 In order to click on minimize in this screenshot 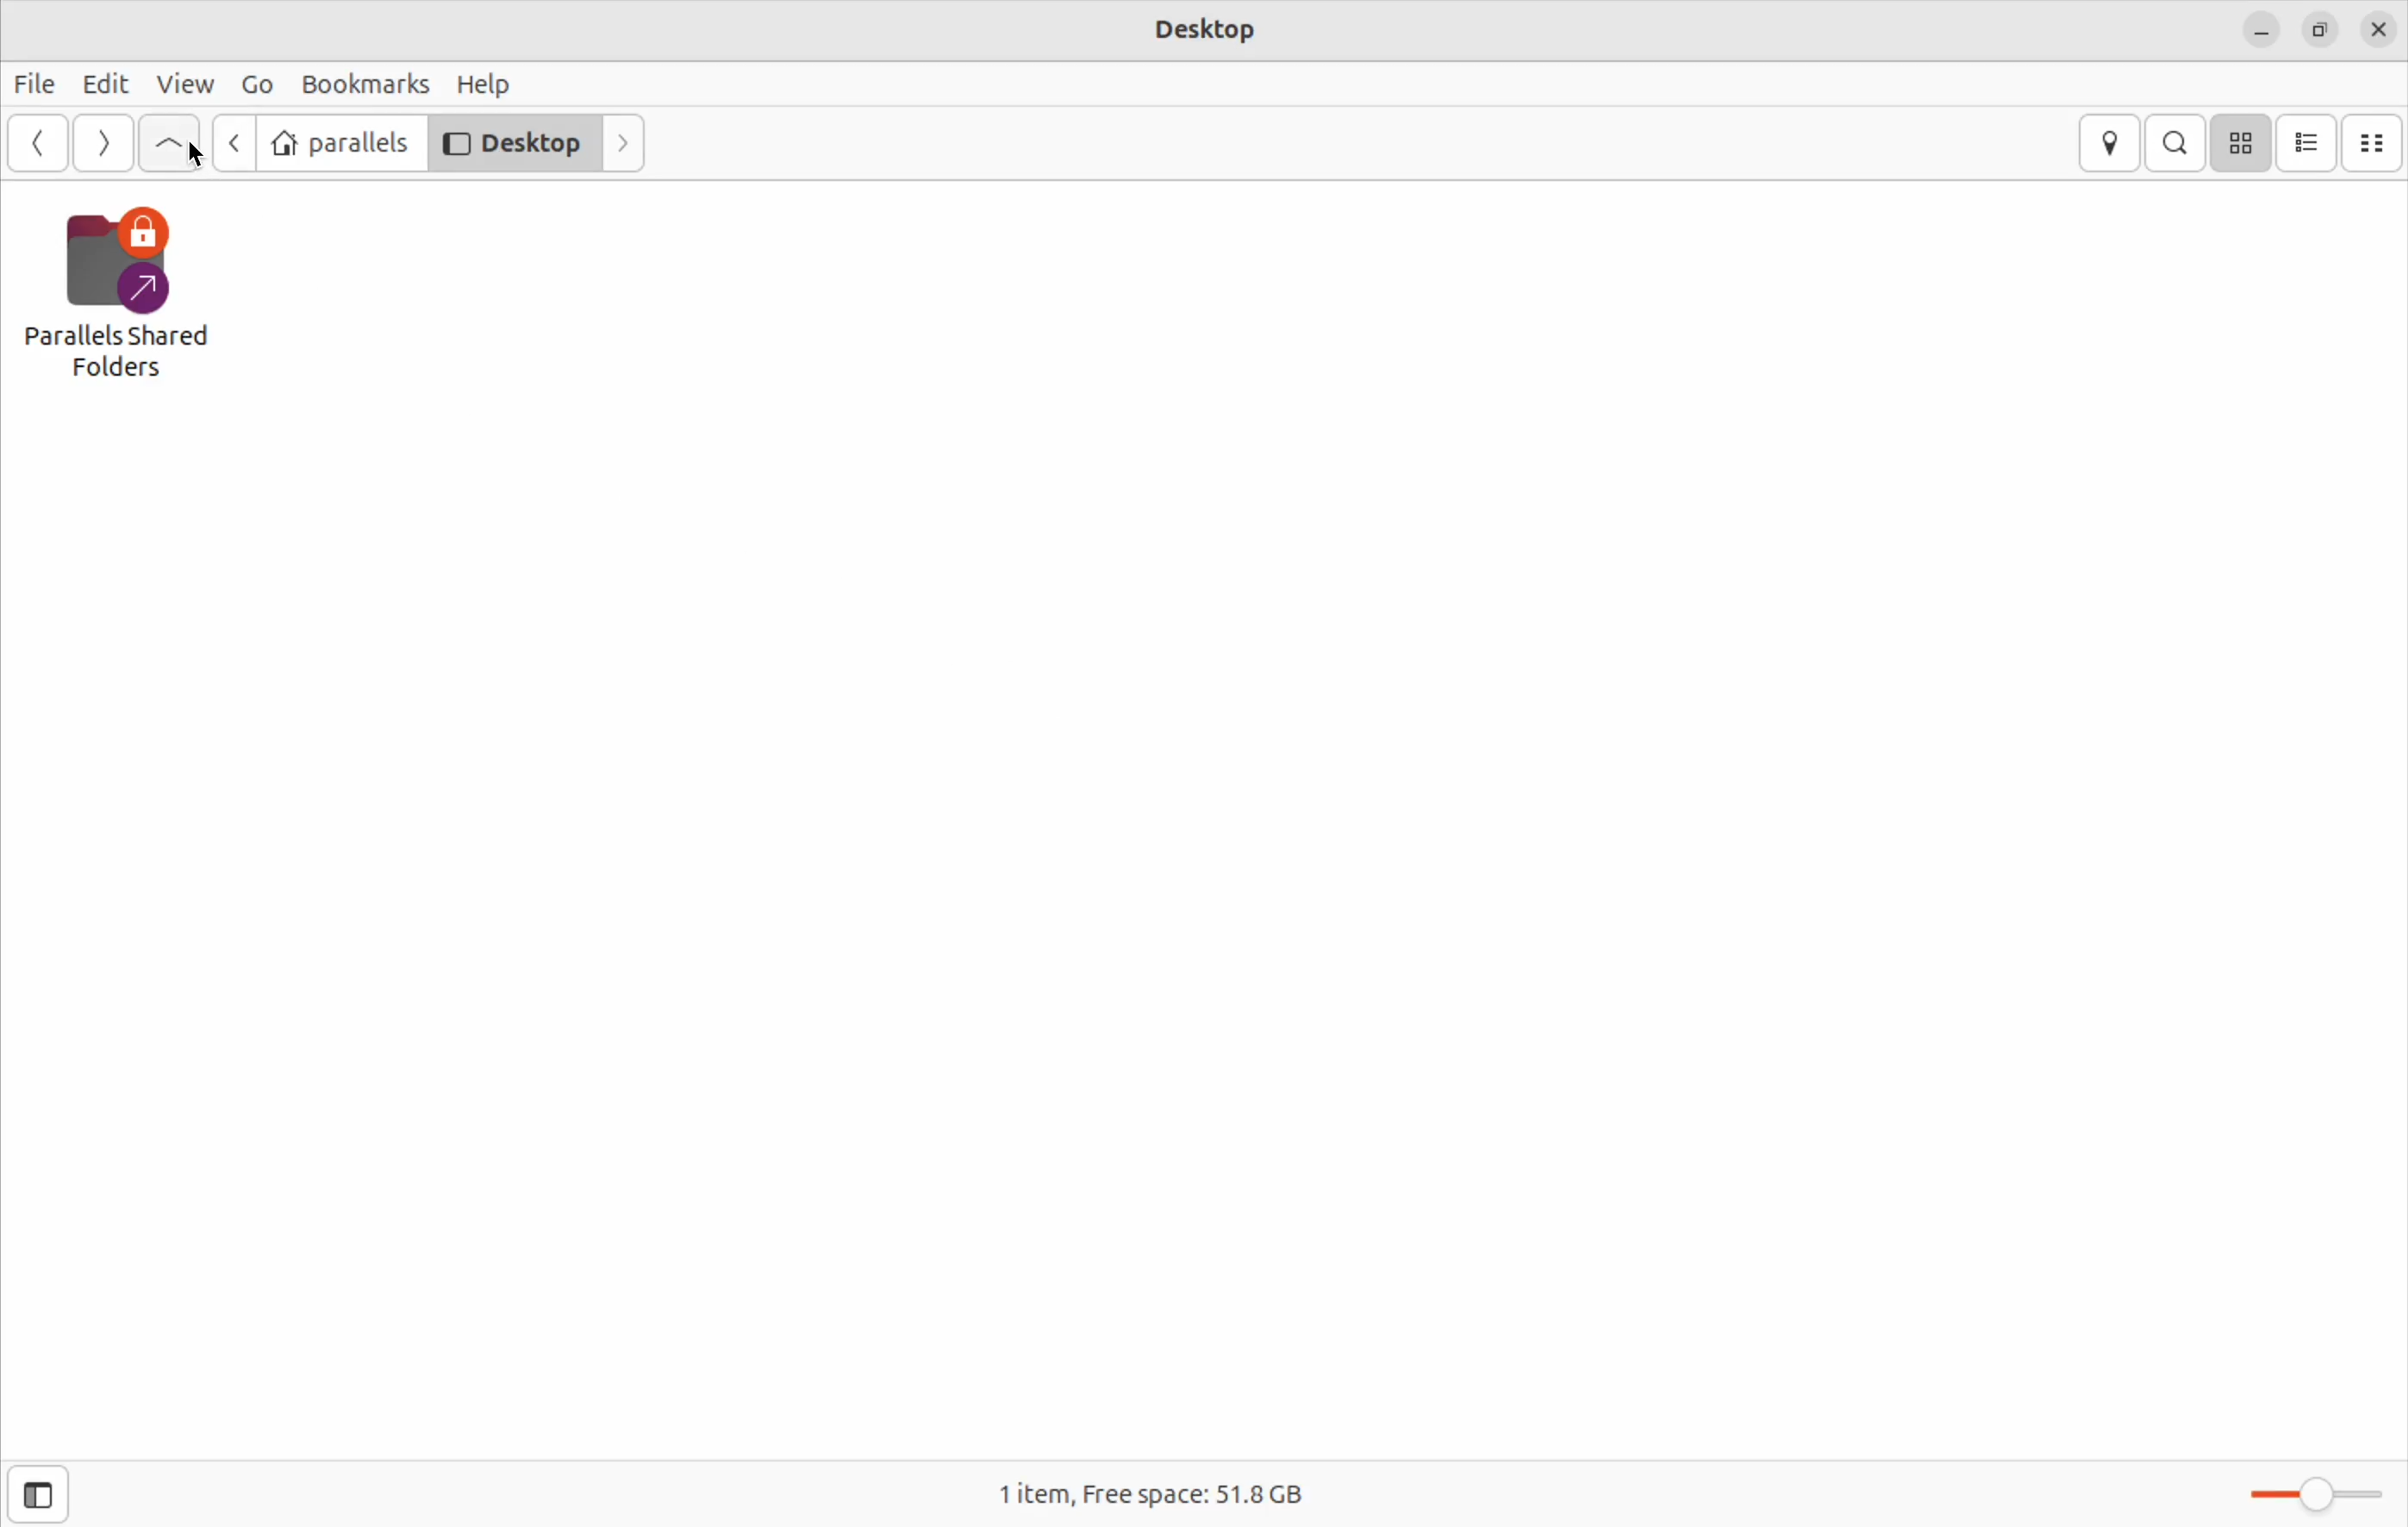, I will do `click(2260, 29)`.